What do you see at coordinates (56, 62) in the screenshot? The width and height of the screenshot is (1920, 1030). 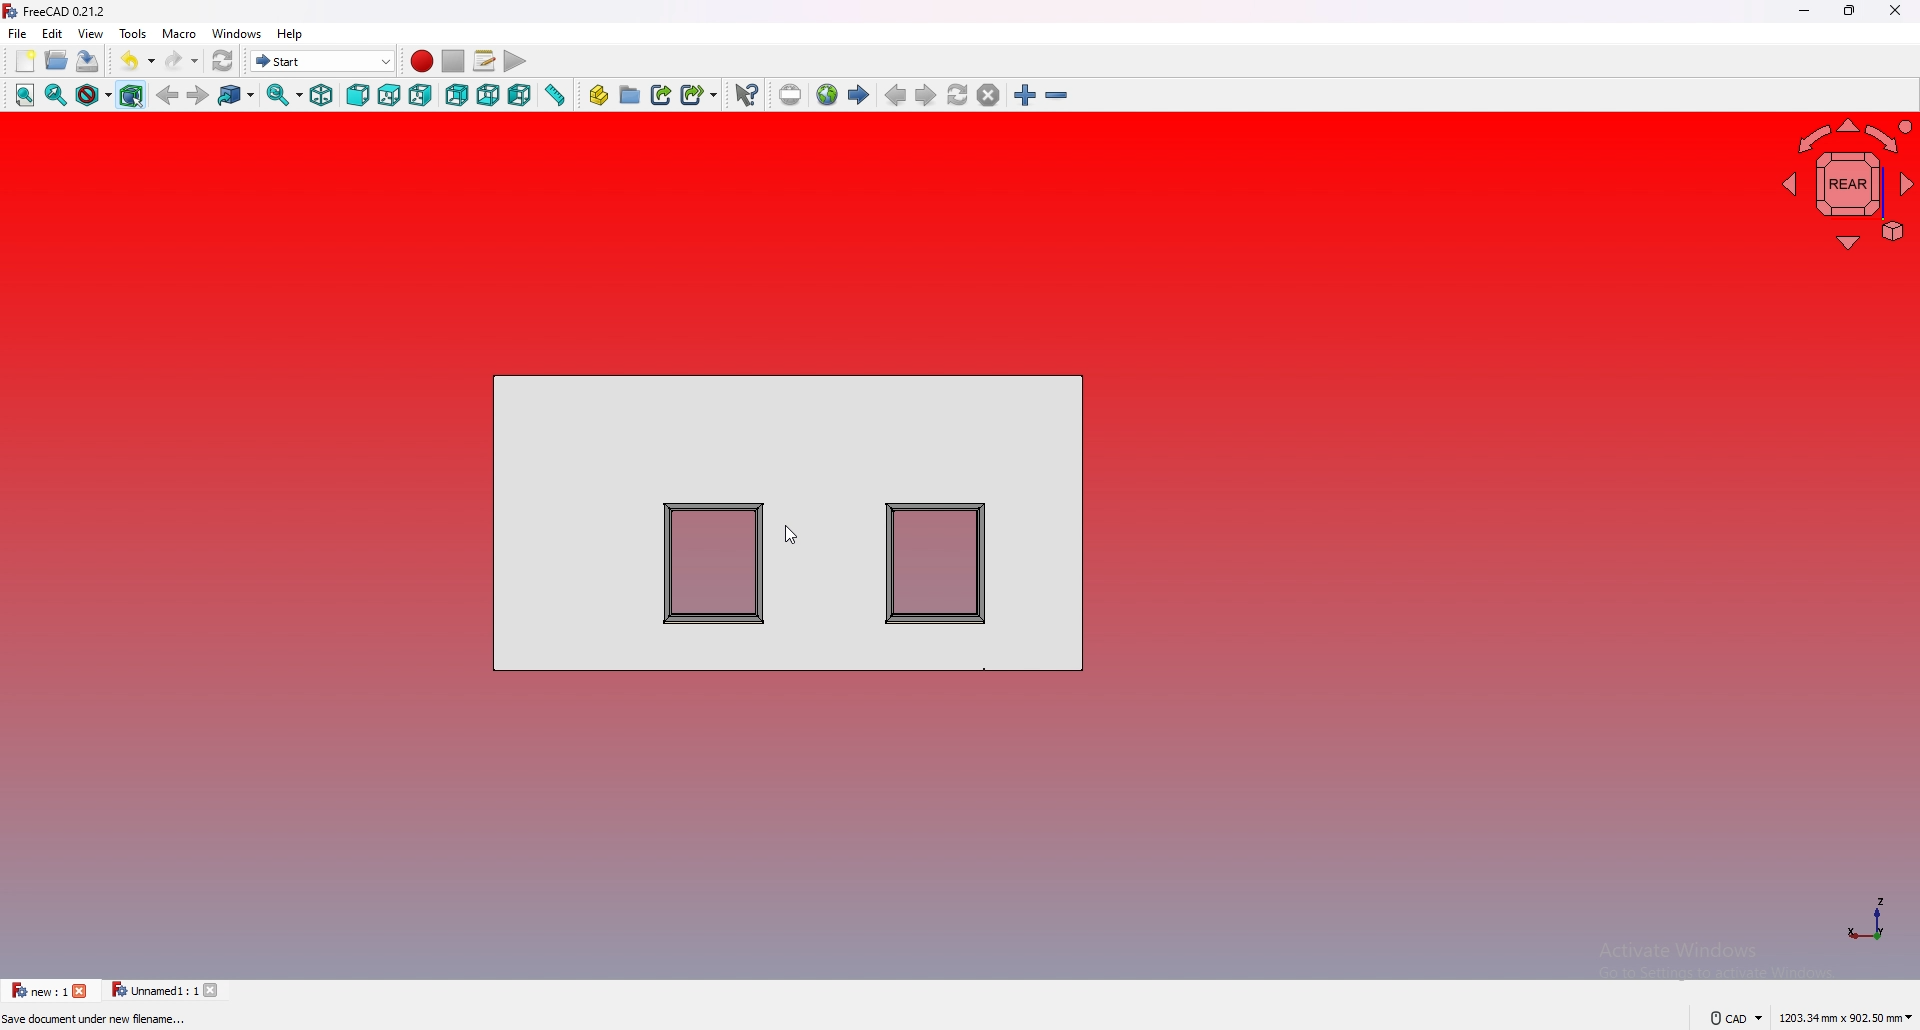 I see `open` at bounding box center [56, 62].